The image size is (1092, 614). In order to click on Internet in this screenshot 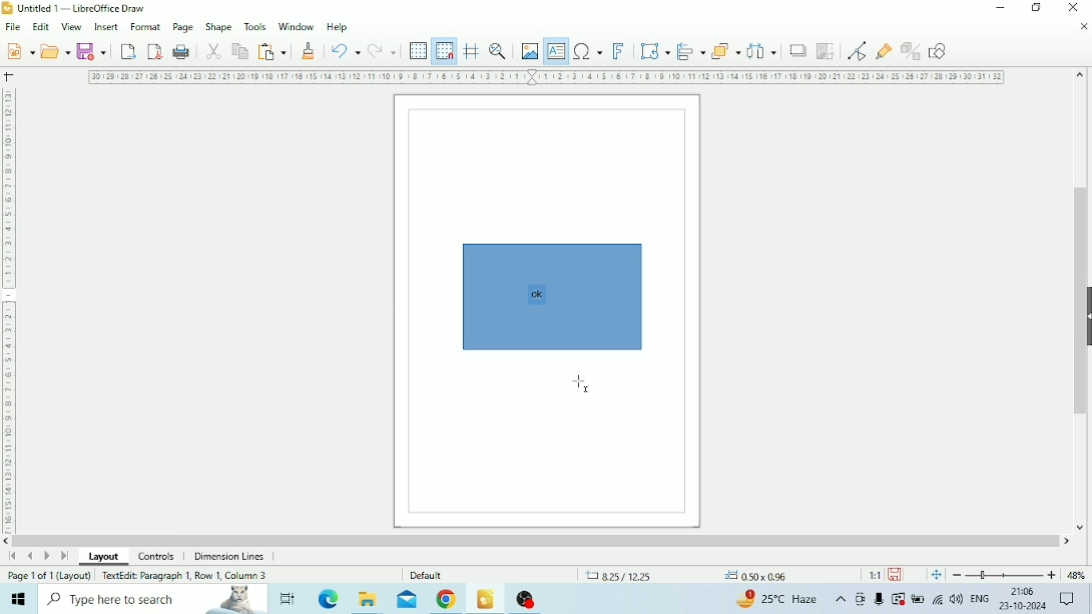, I will do `click(938, 601)`.